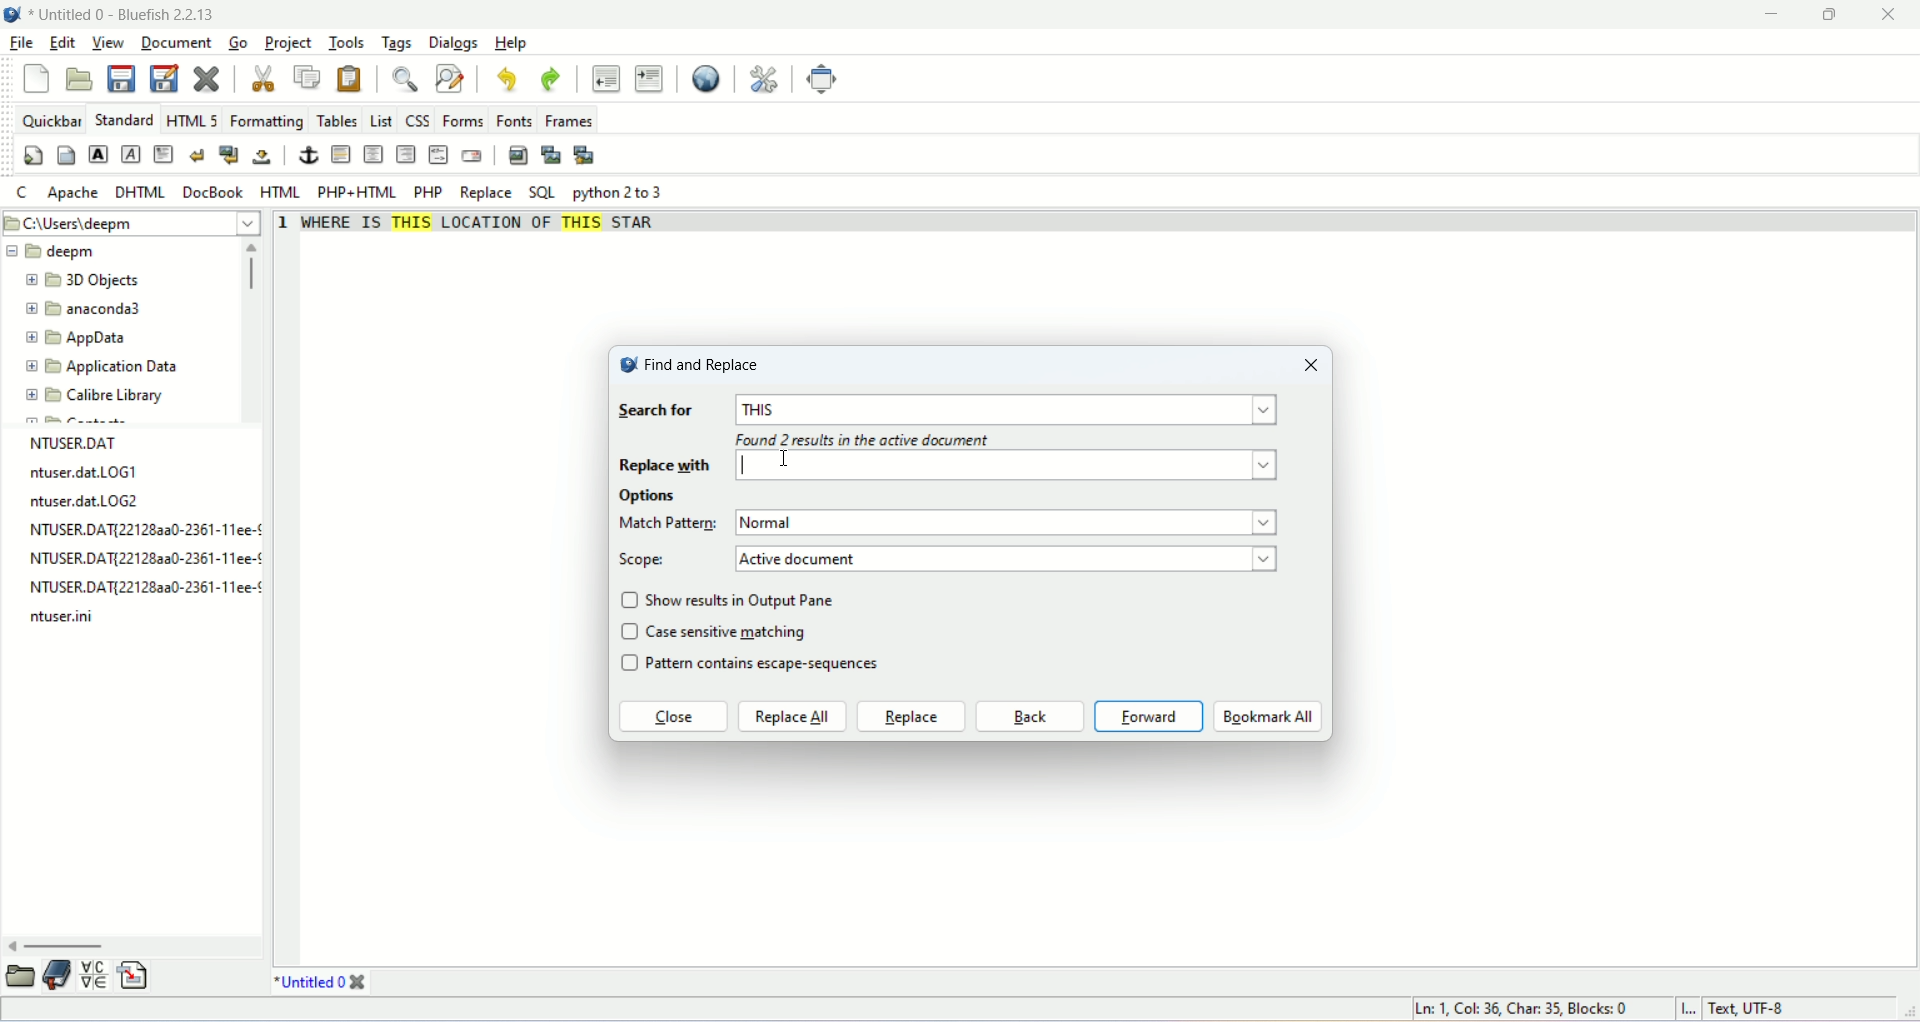 Image resolution: width=1920 pixels, height=1022 pixels. Describe the element at coordinates (487, 229) in the screenshot. I see `WHERE IS THIS LOCATION OF THIS STAR` at that location.